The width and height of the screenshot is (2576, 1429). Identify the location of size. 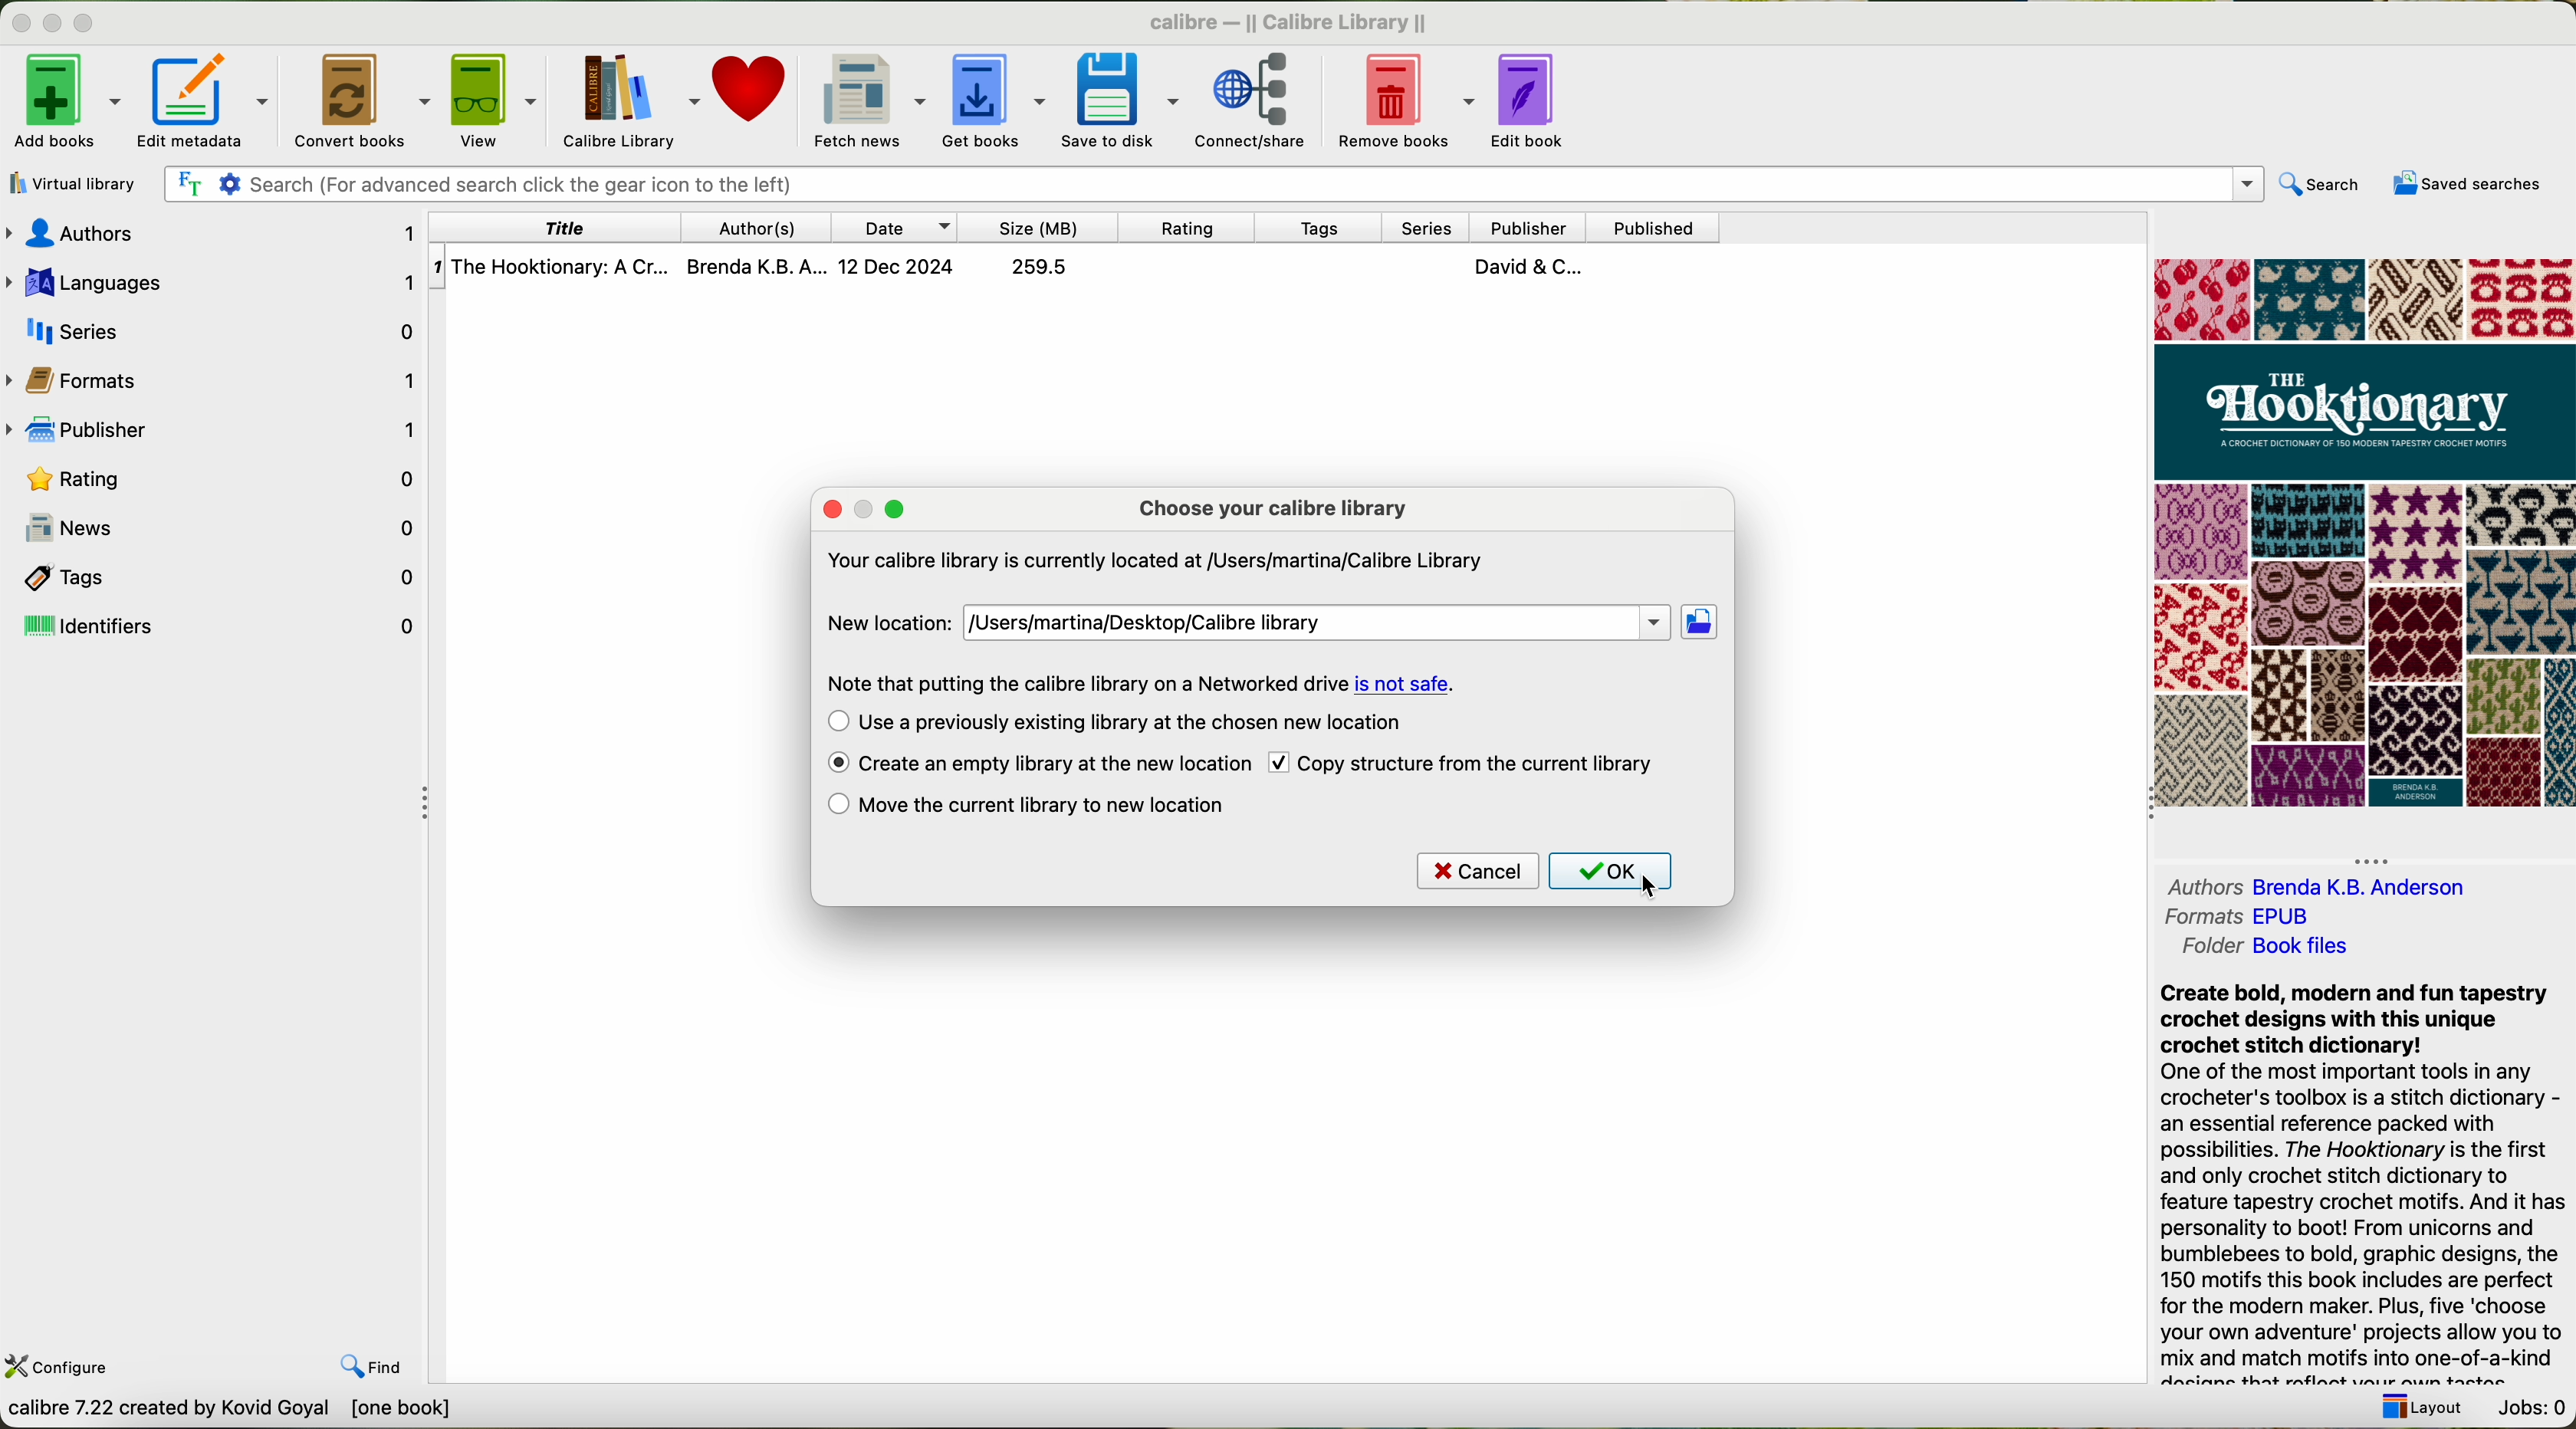
(1048, 227).